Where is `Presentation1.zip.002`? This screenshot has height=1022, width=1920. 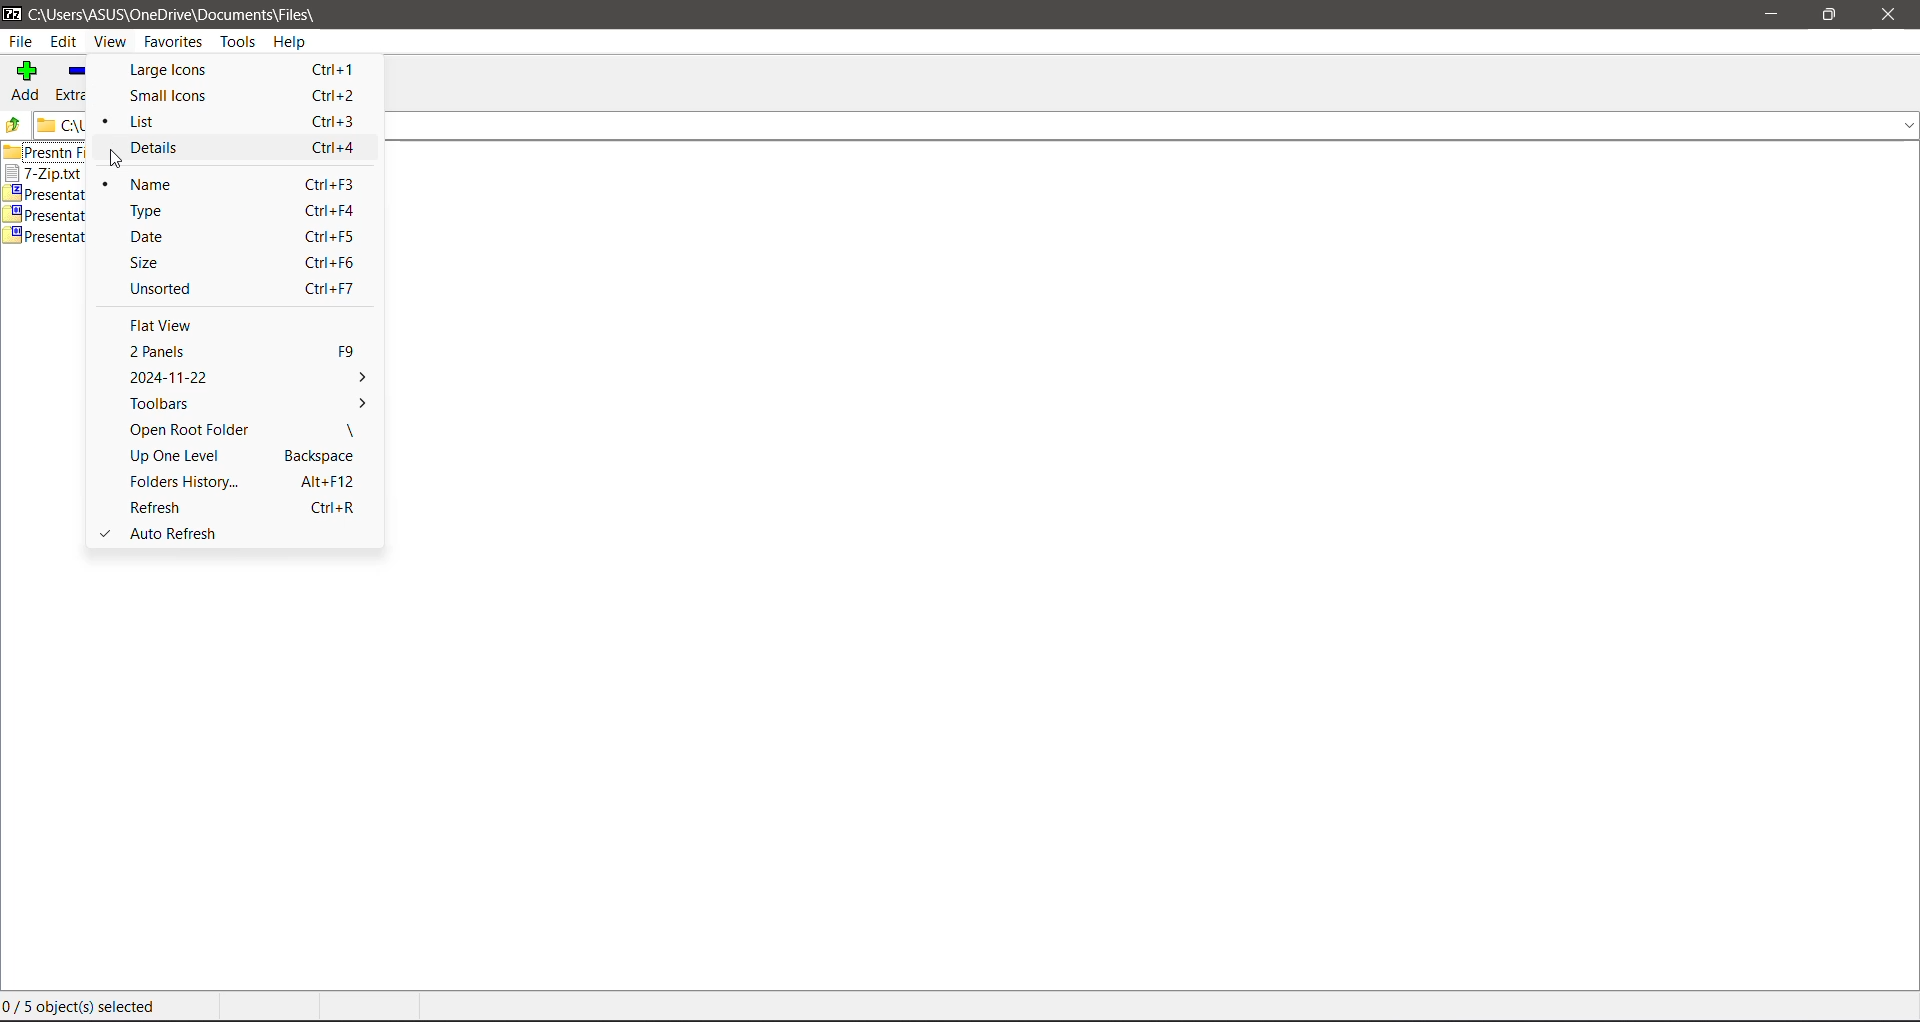 Presentation1.zip.002 is located at coordinates (59, 237).